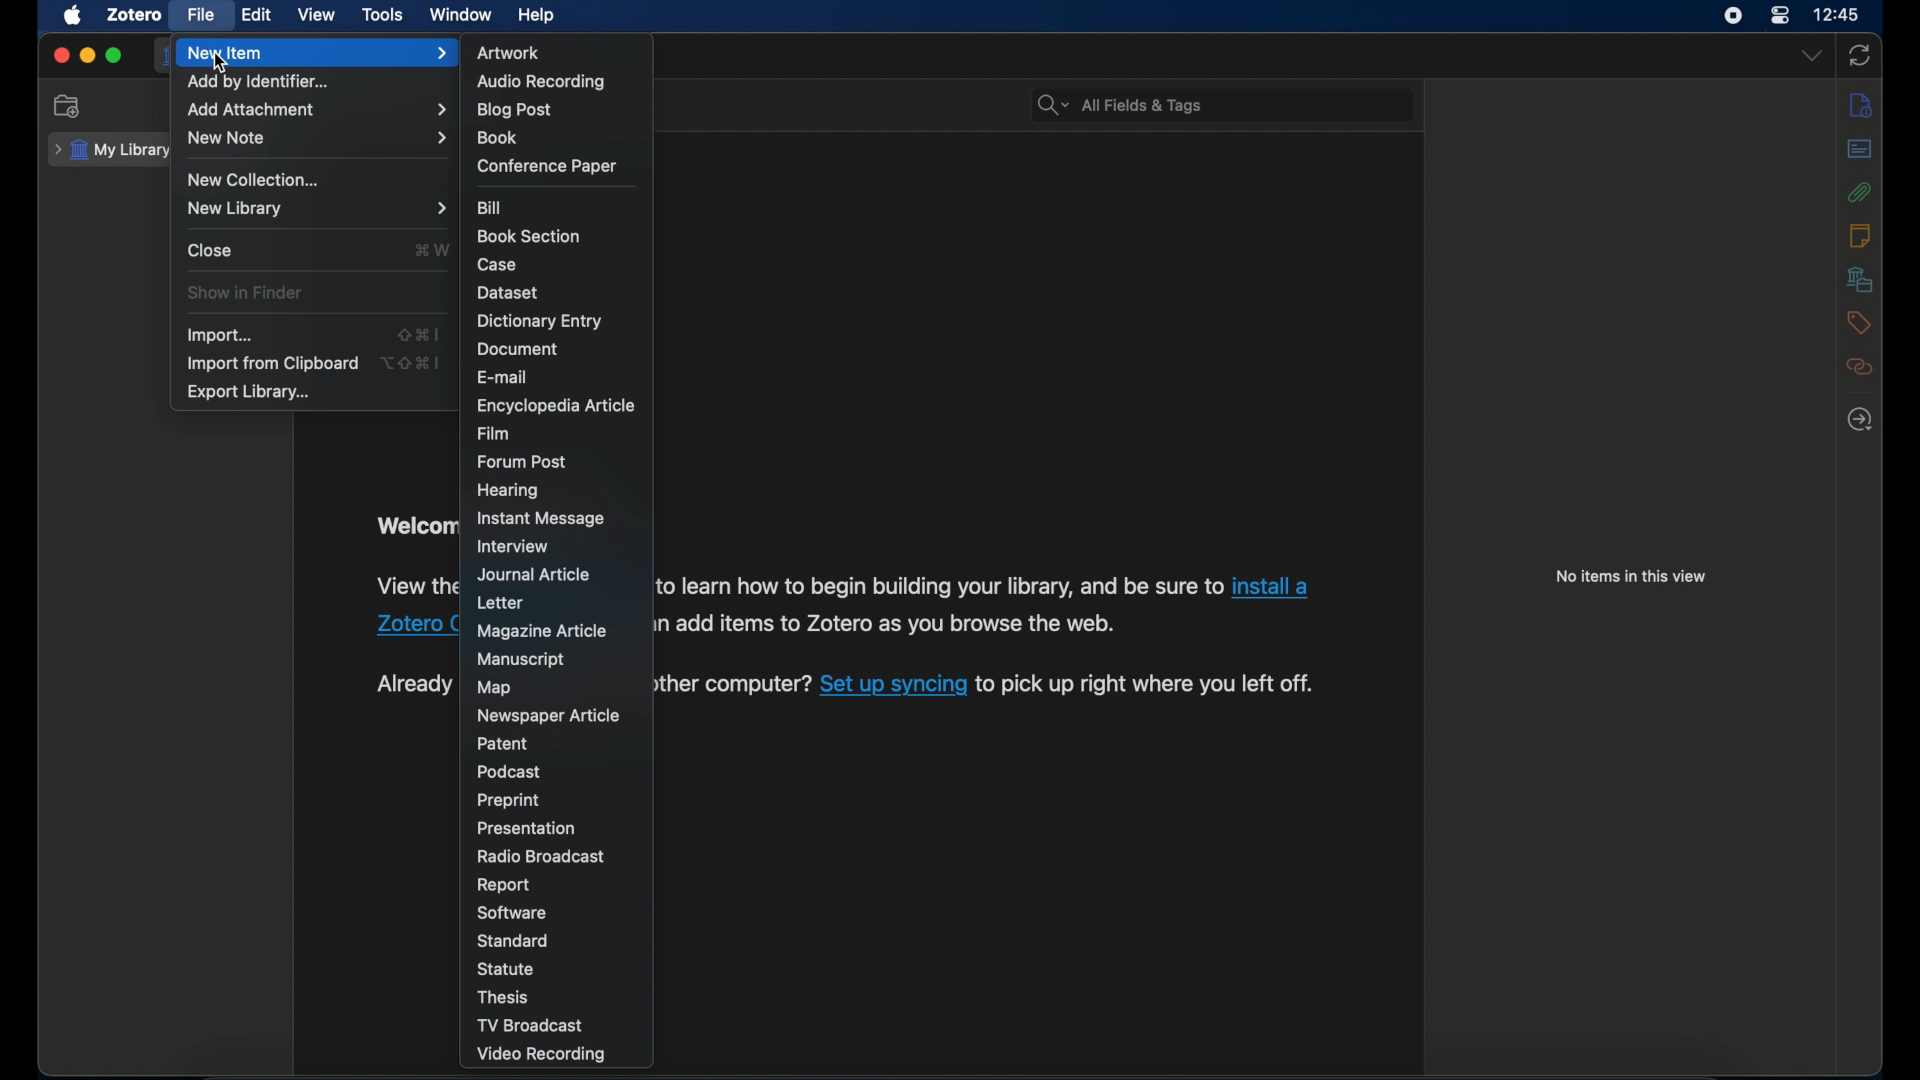 The image size is (1920, 1080). What do you see at coordinates (520, 659) in the screenshot?
I see `manuscript` at bounding box center [520, 659].